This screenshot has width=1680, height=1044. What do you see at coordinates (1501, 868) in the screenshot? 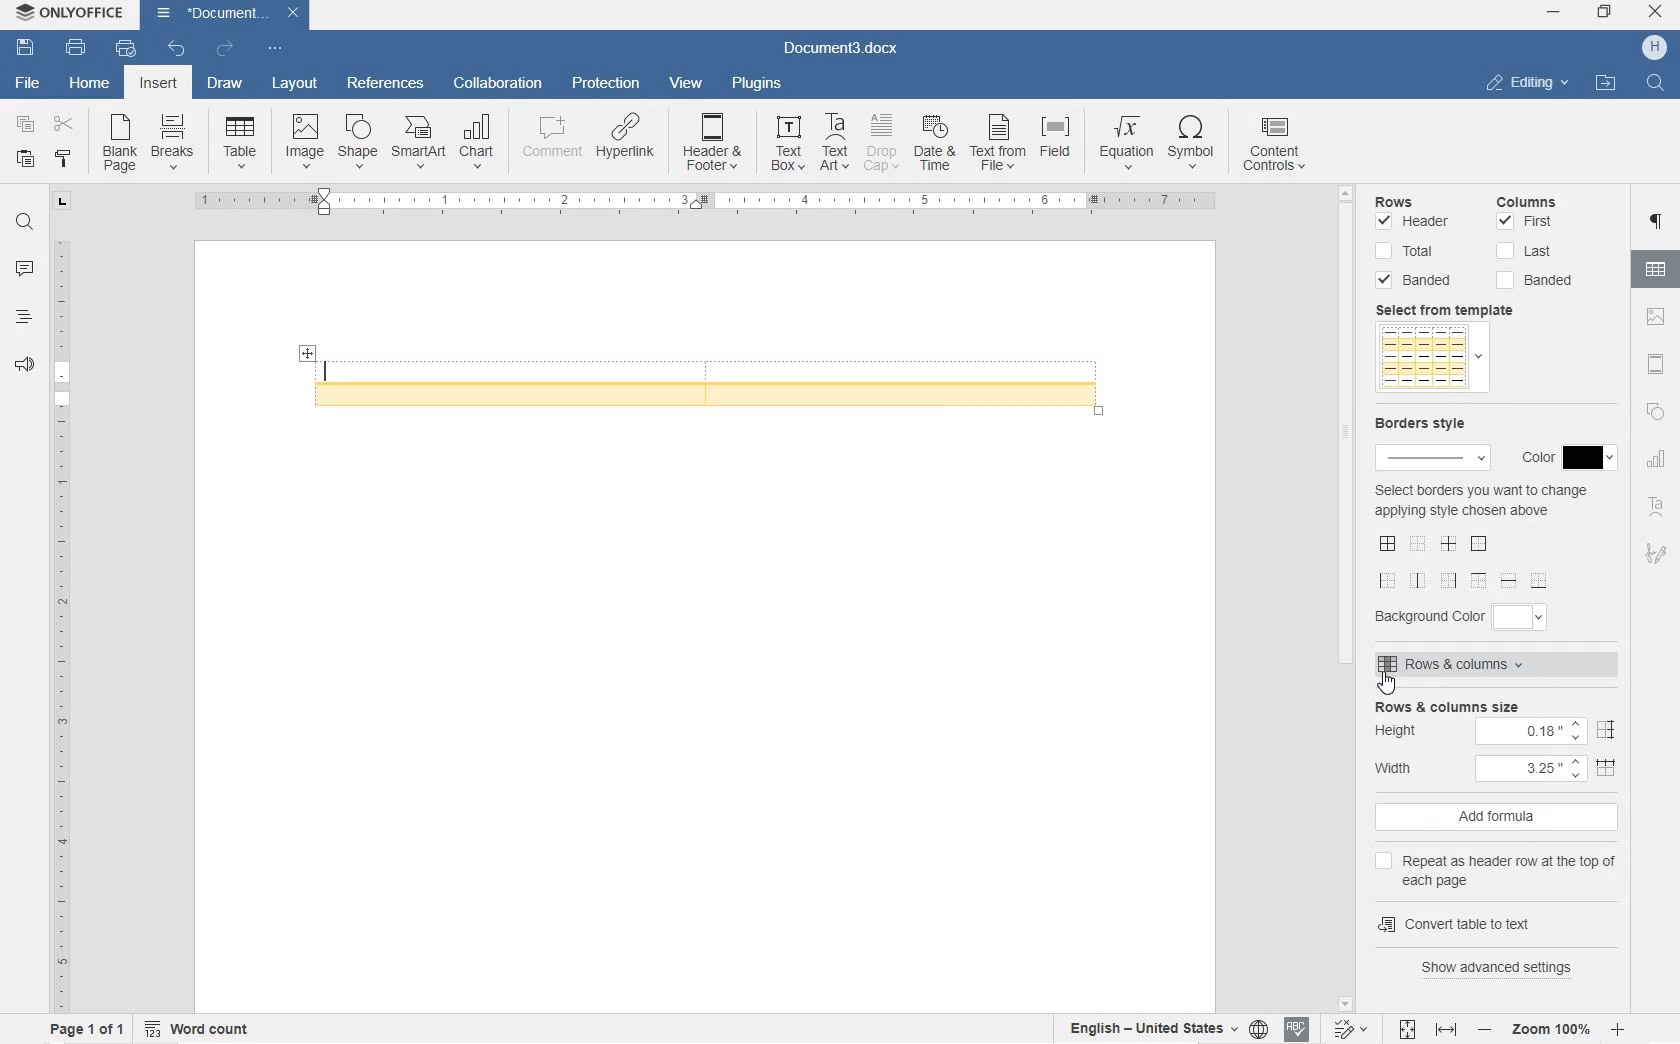
I see `repeat as header row at the top of each page` at bounding box center [1501, 868].